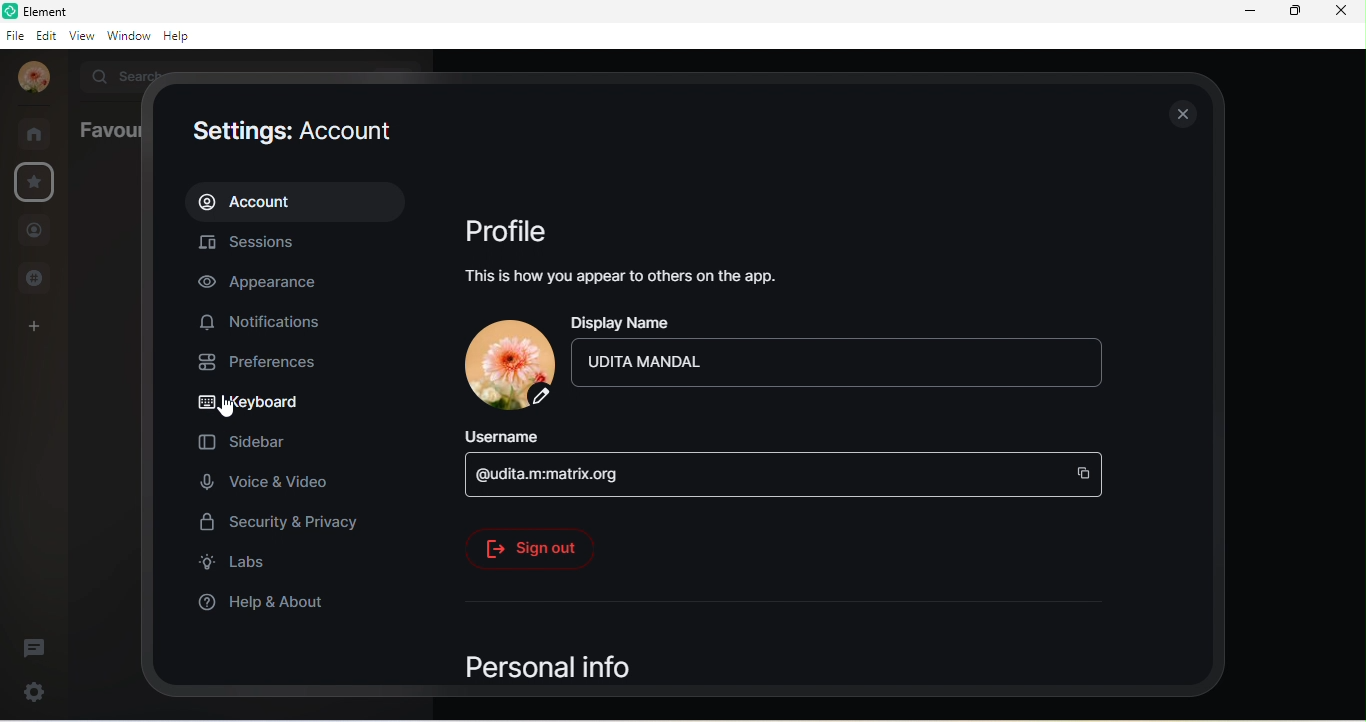 The height and width of the screenshot is (722, 1366). I want to click on cursor movement, so click(229, 406).